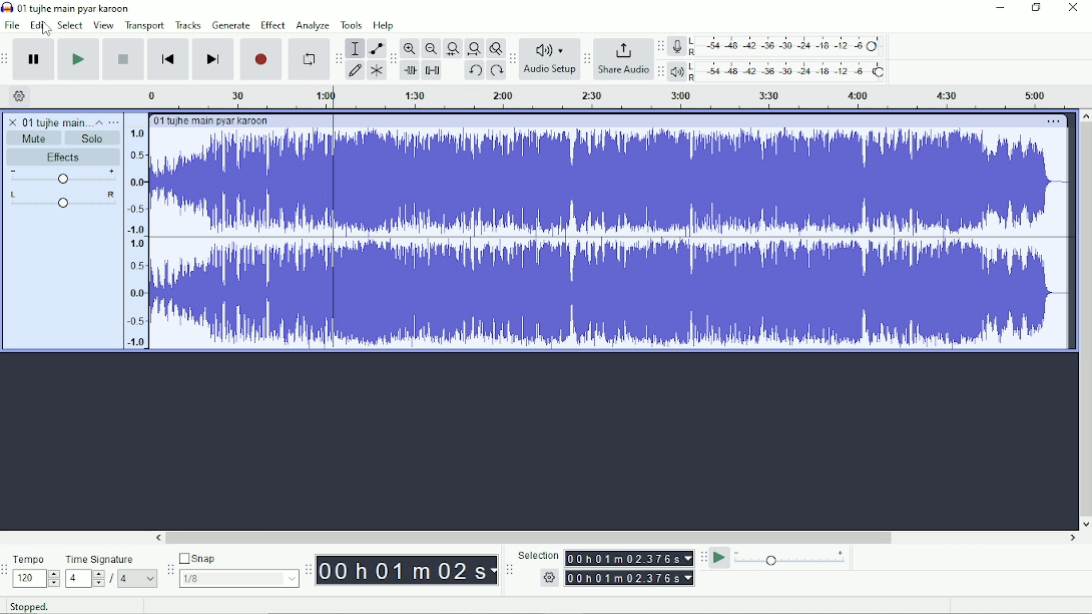  I want to click on Edit, so click(38, 26).